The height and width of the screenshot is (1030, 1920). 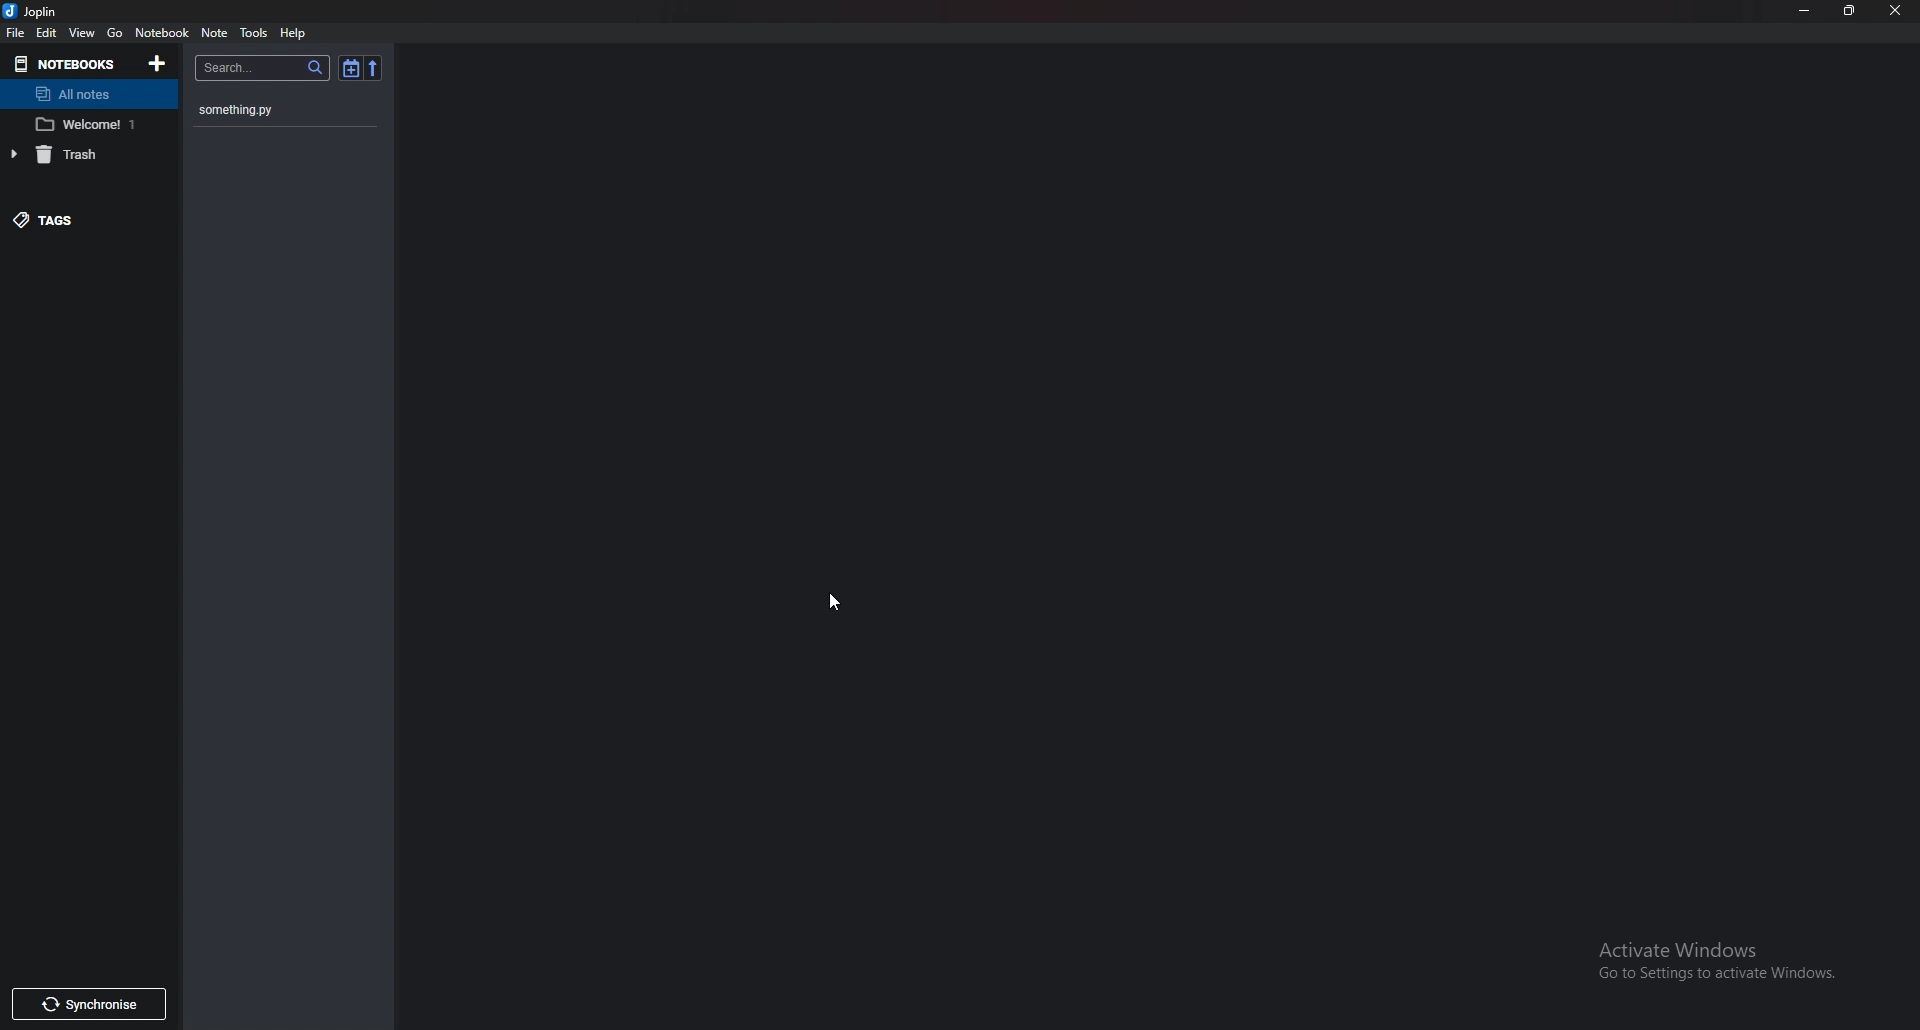 I want to click on All notes, so click(x=83, y=93).